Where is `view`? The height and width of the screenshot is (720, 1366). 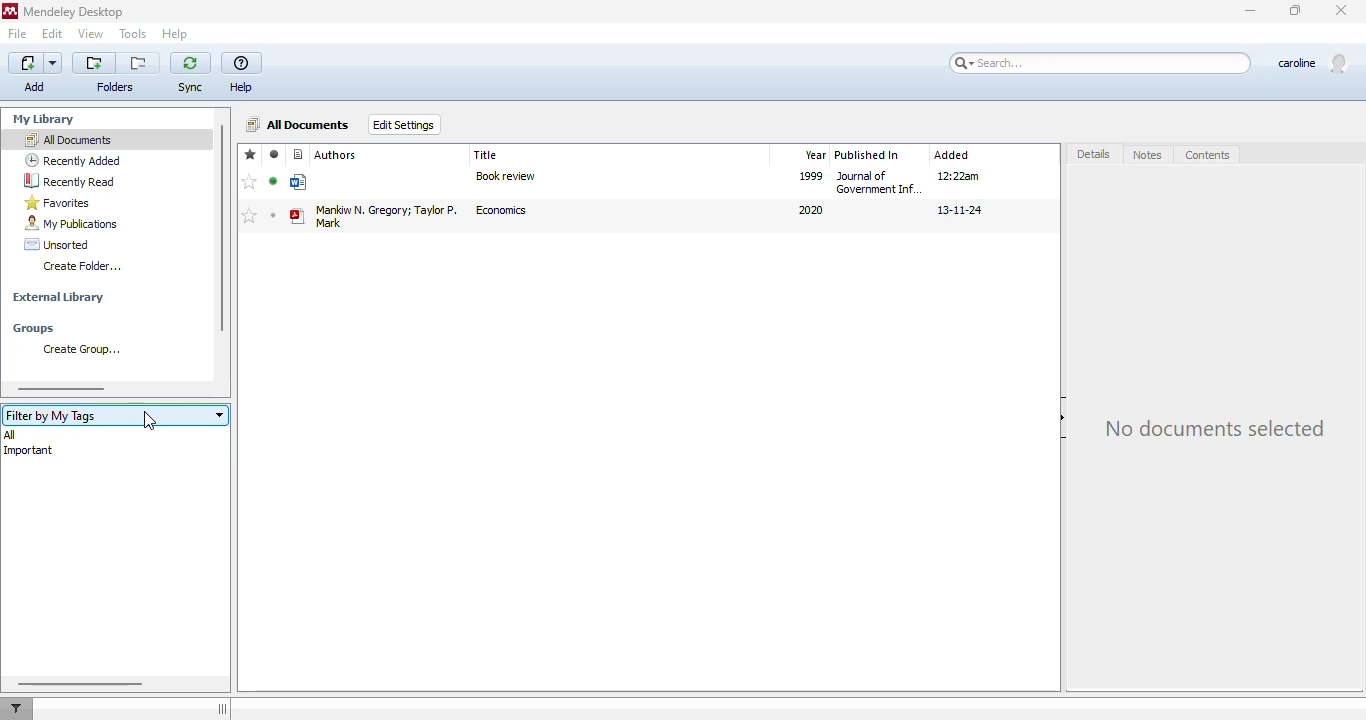 view is located at coordinates (92, 34).